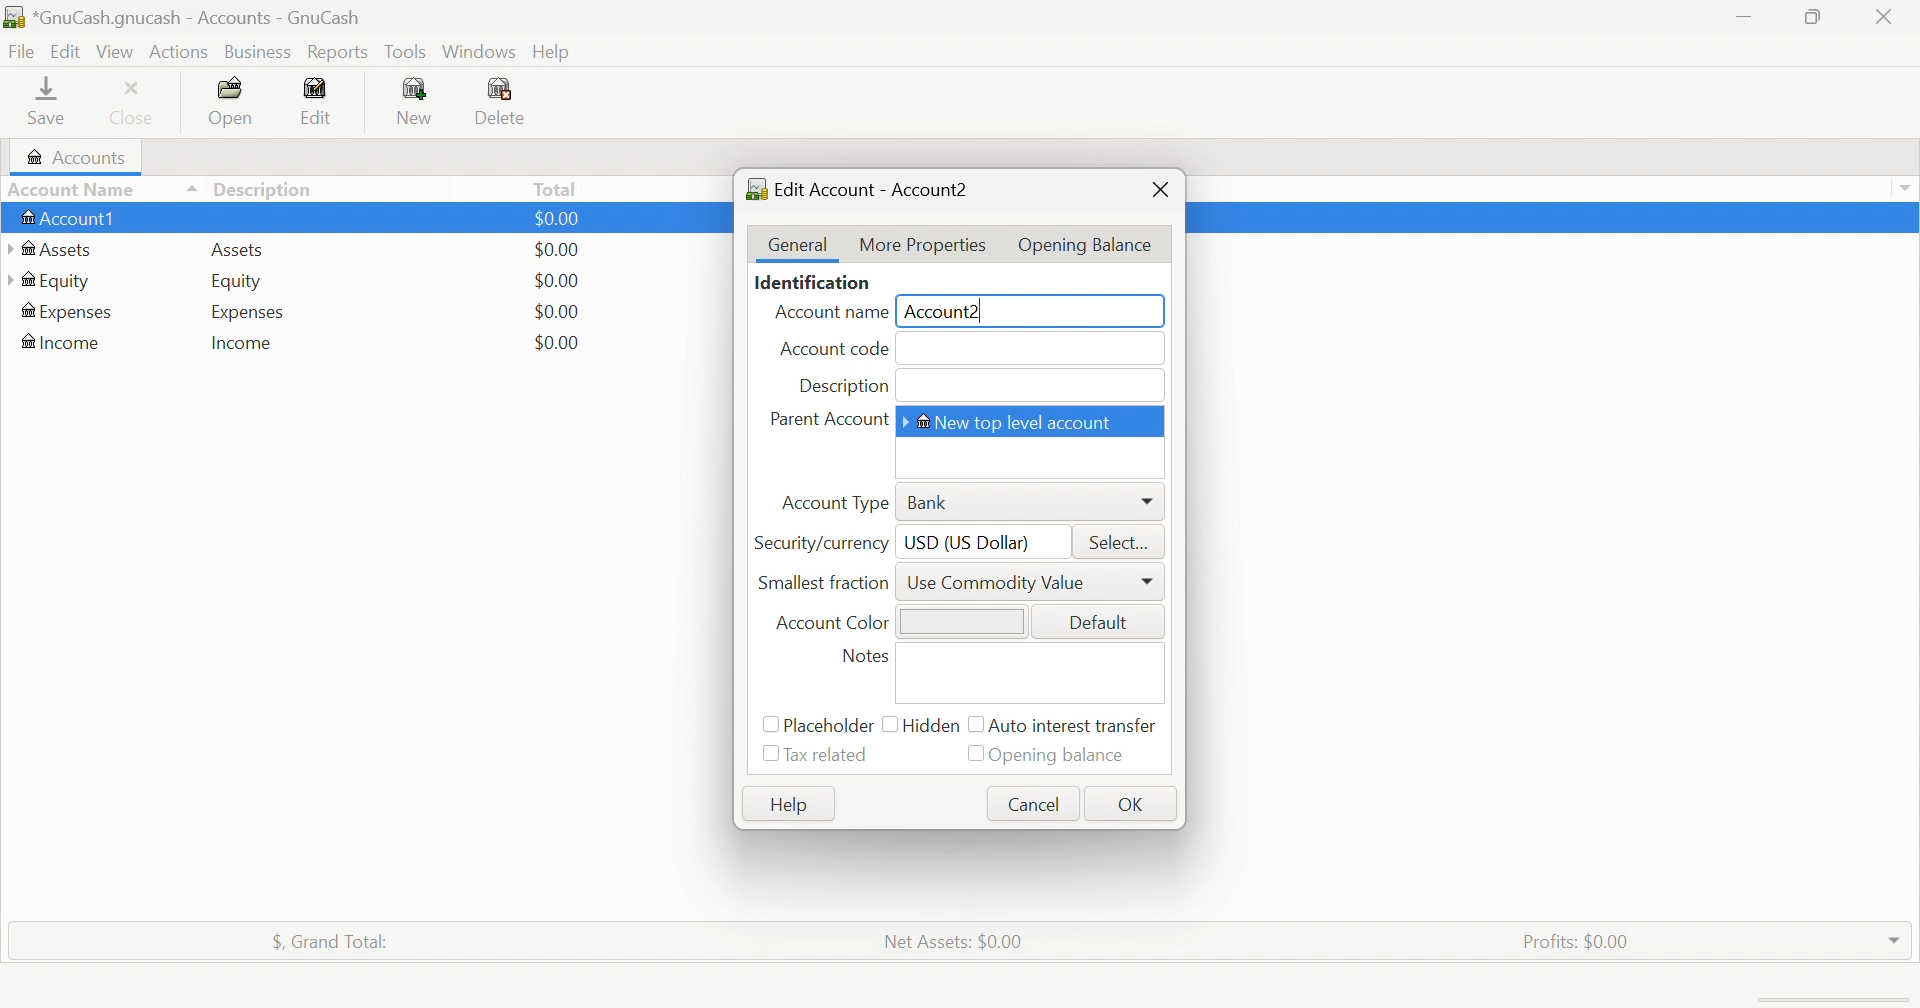 The width and height of the screenshot is (1920, 1008). I want to click on Net Assets: $0.00, so click(959, 941).